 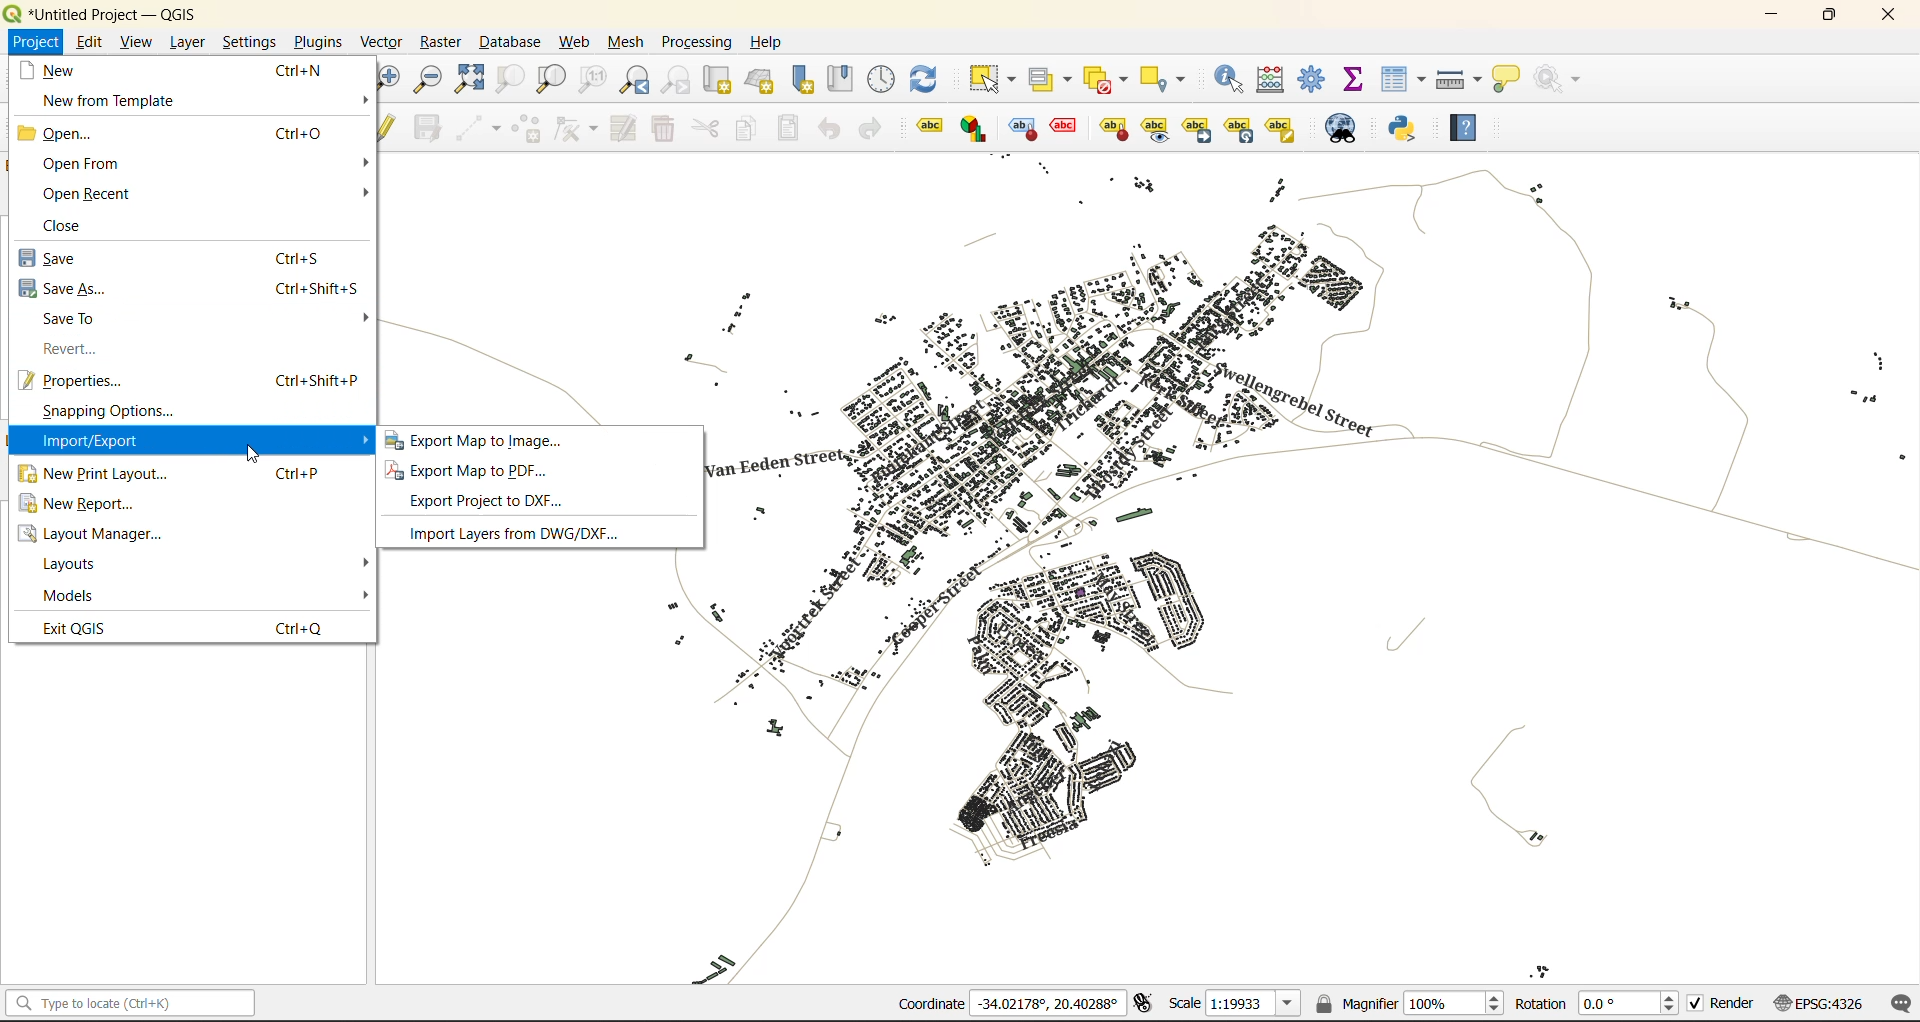 What do you see at coordinates (786, 128) in the screenshot?
I see `paste` at bounding box center [786, 128].